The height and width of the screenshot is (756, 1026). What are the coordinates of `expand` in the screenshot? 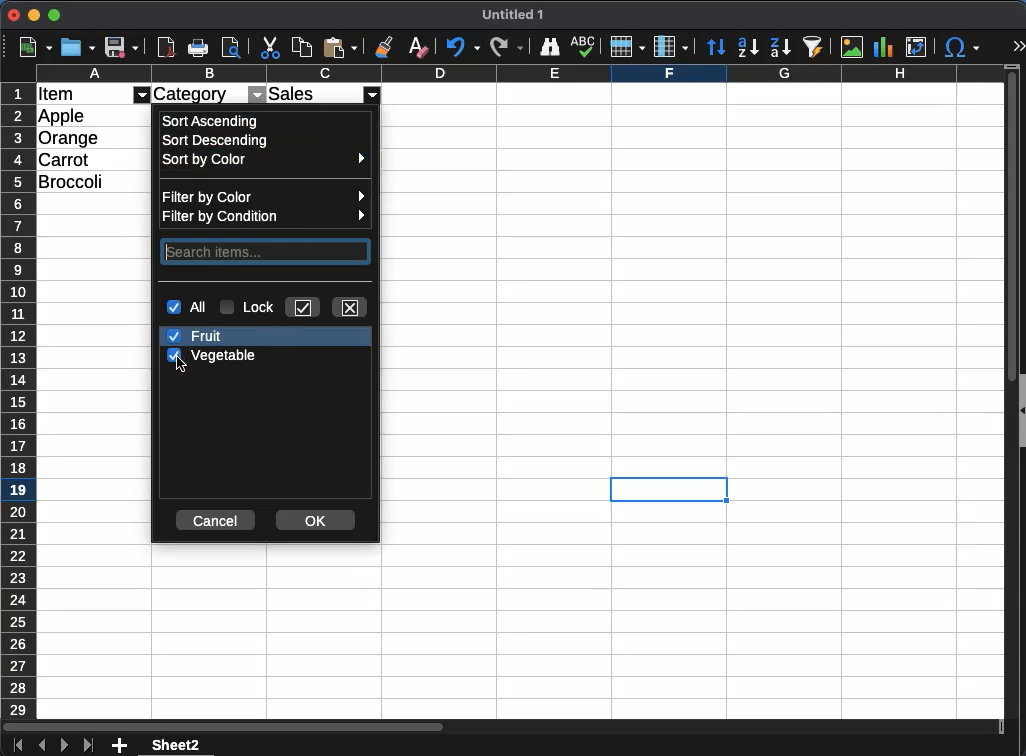 It's located at (1016, 45).